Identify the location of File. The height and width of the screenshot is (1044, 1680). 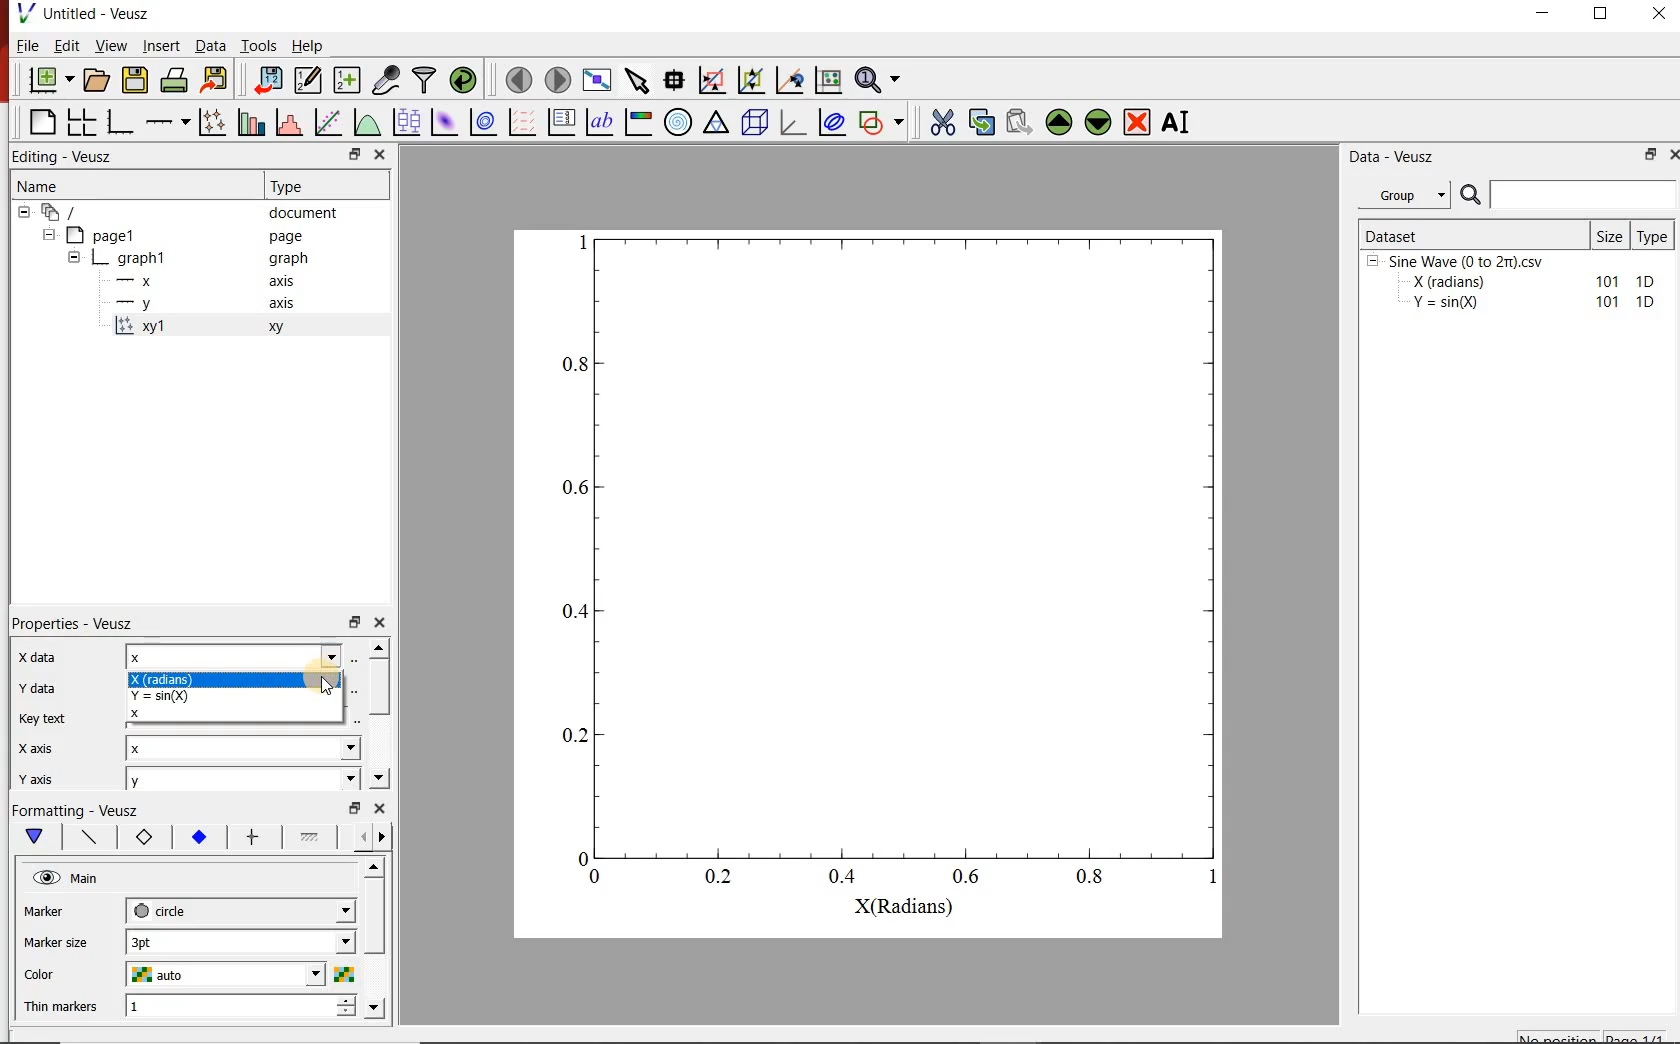
(28, 45).